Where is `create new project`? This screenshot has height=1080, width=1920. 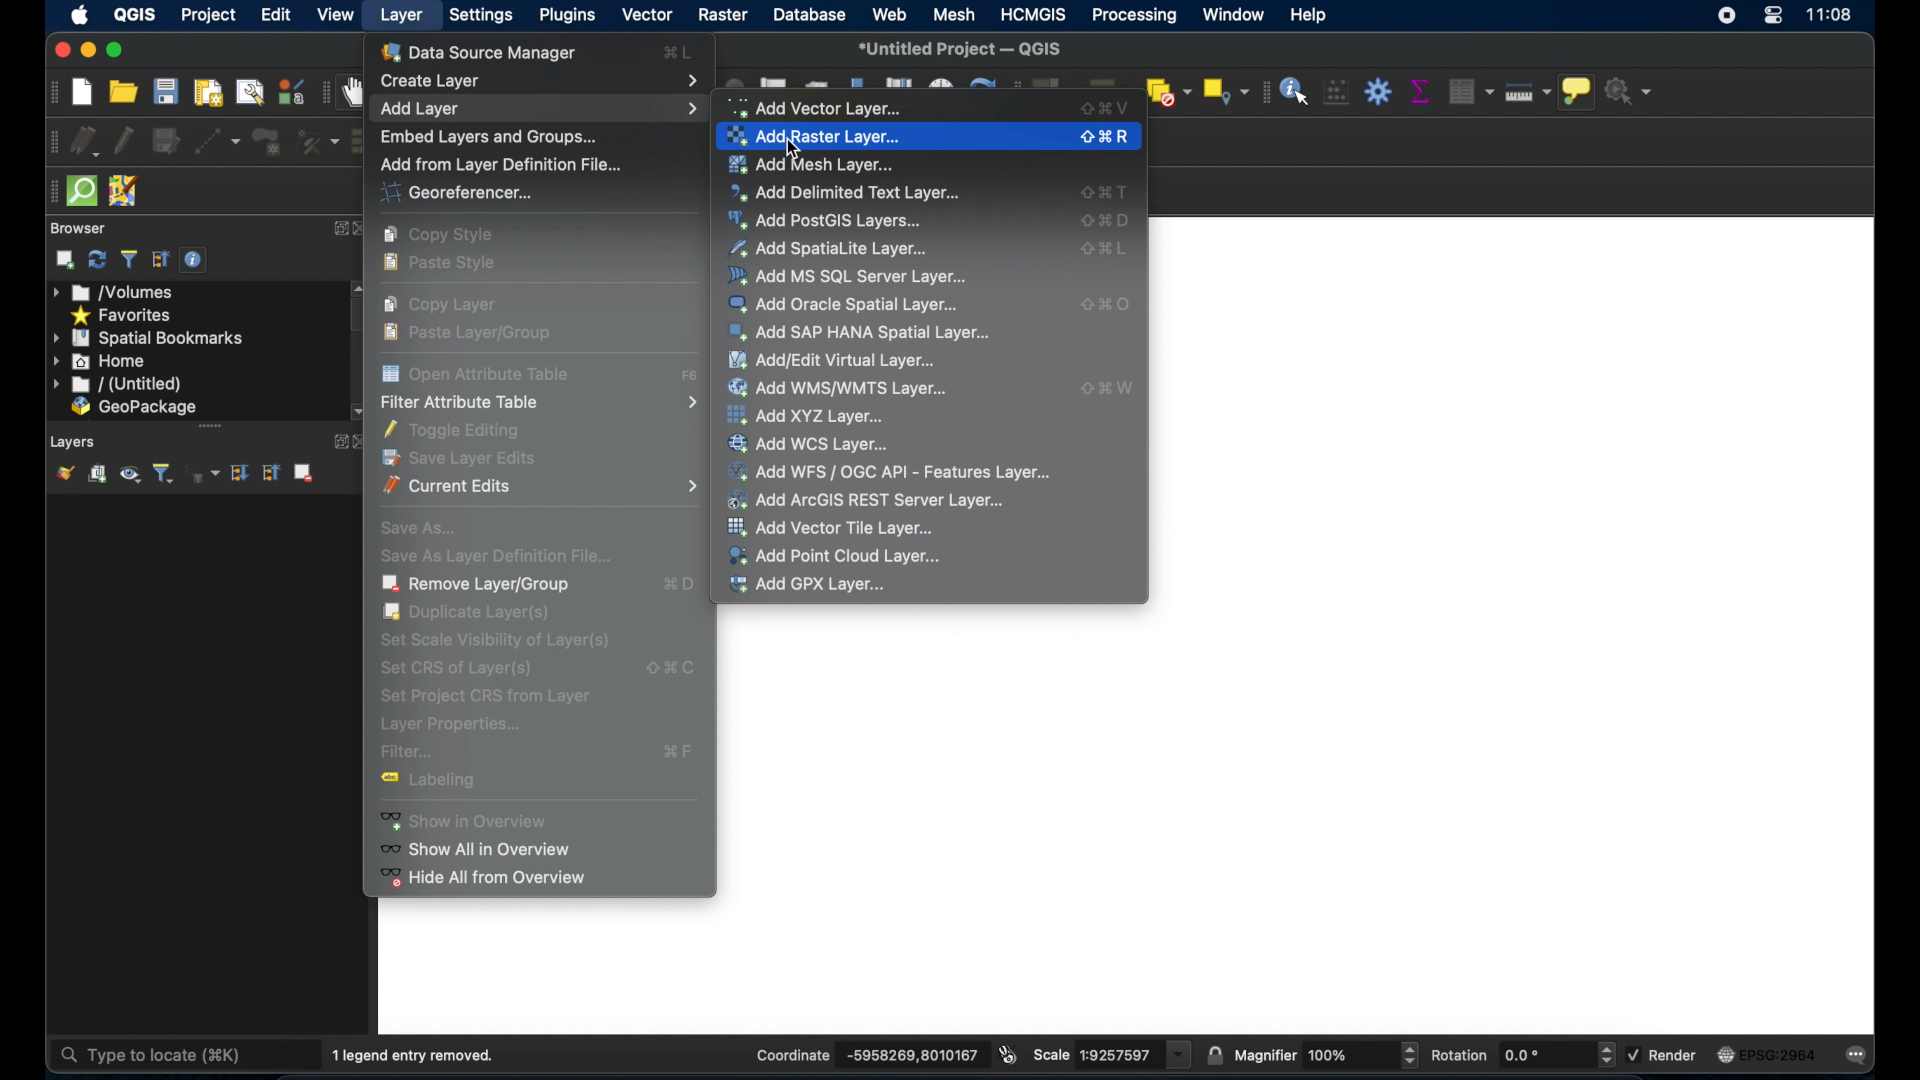 create new project is located at coordinates (81, 92).